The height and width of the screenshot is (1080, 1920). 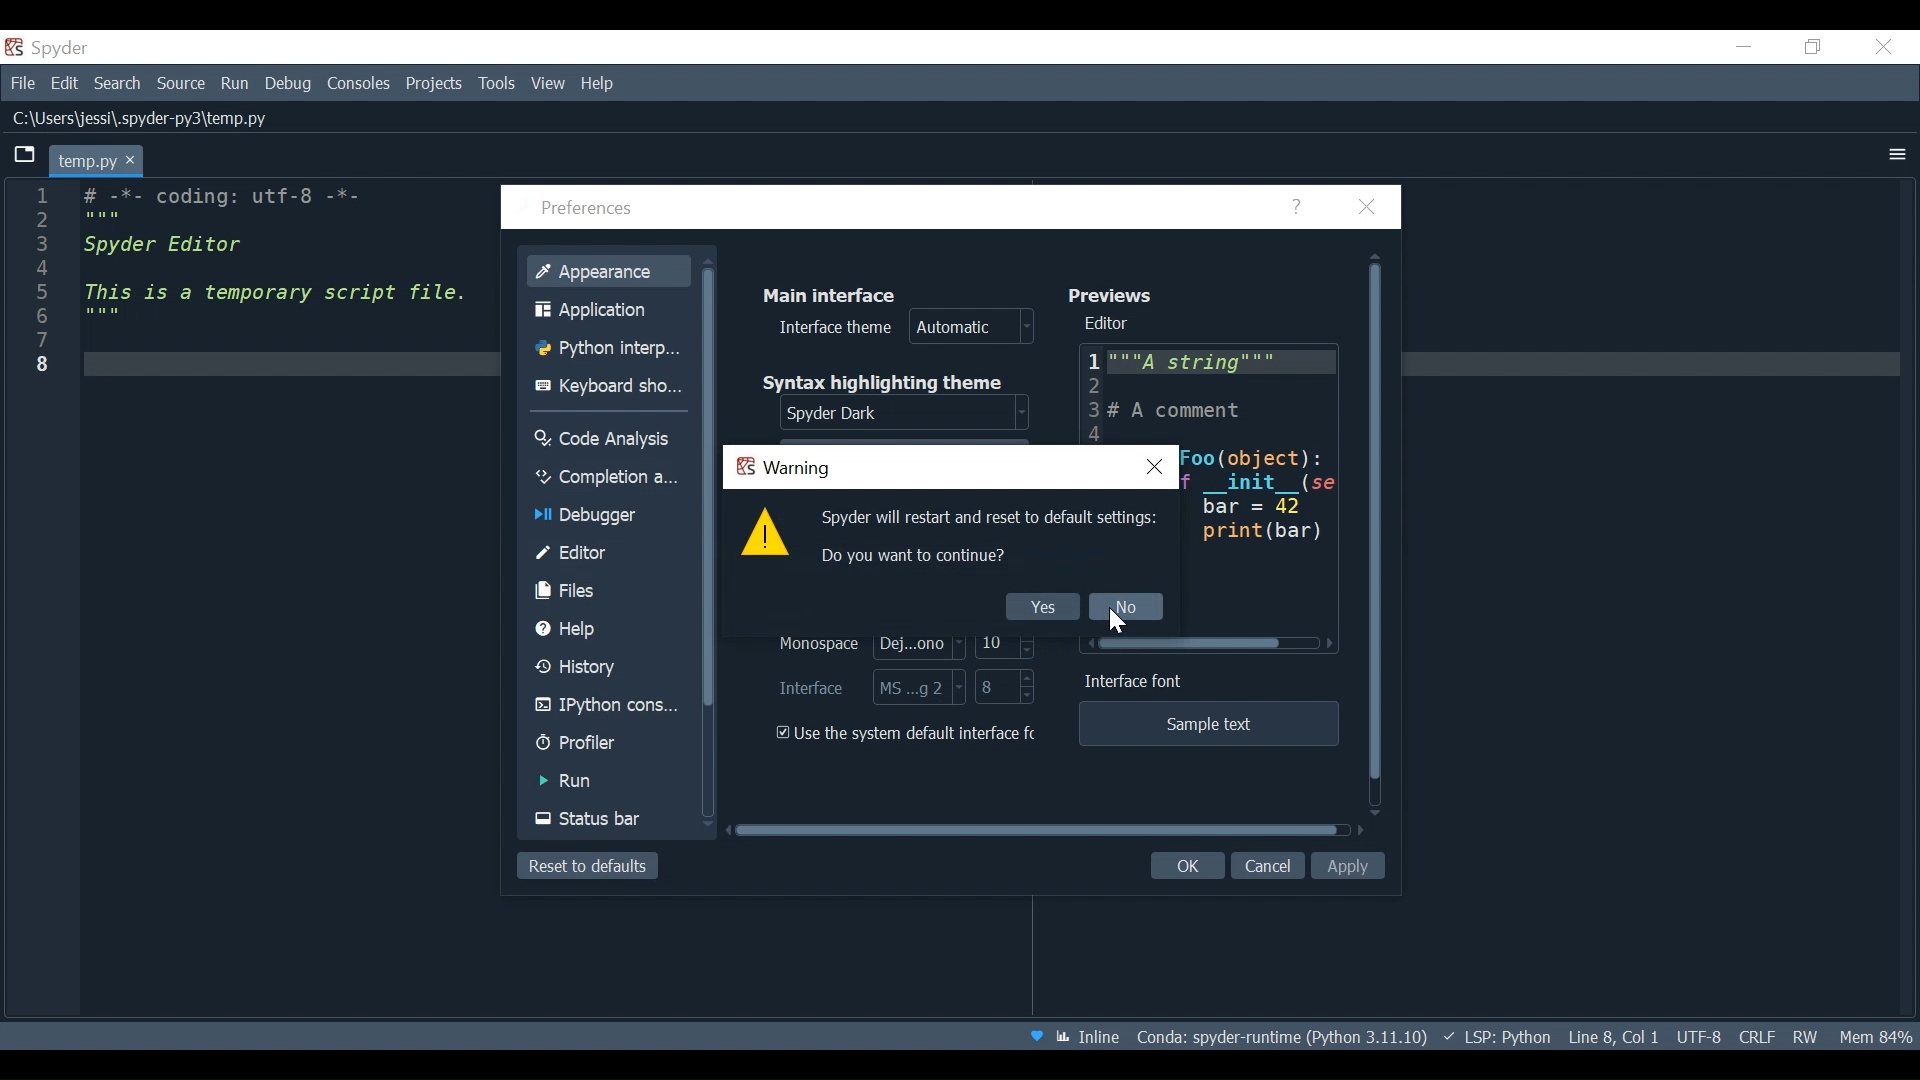 I want to click on Horizontal Scroll bar, so click(x=1035, y=830).